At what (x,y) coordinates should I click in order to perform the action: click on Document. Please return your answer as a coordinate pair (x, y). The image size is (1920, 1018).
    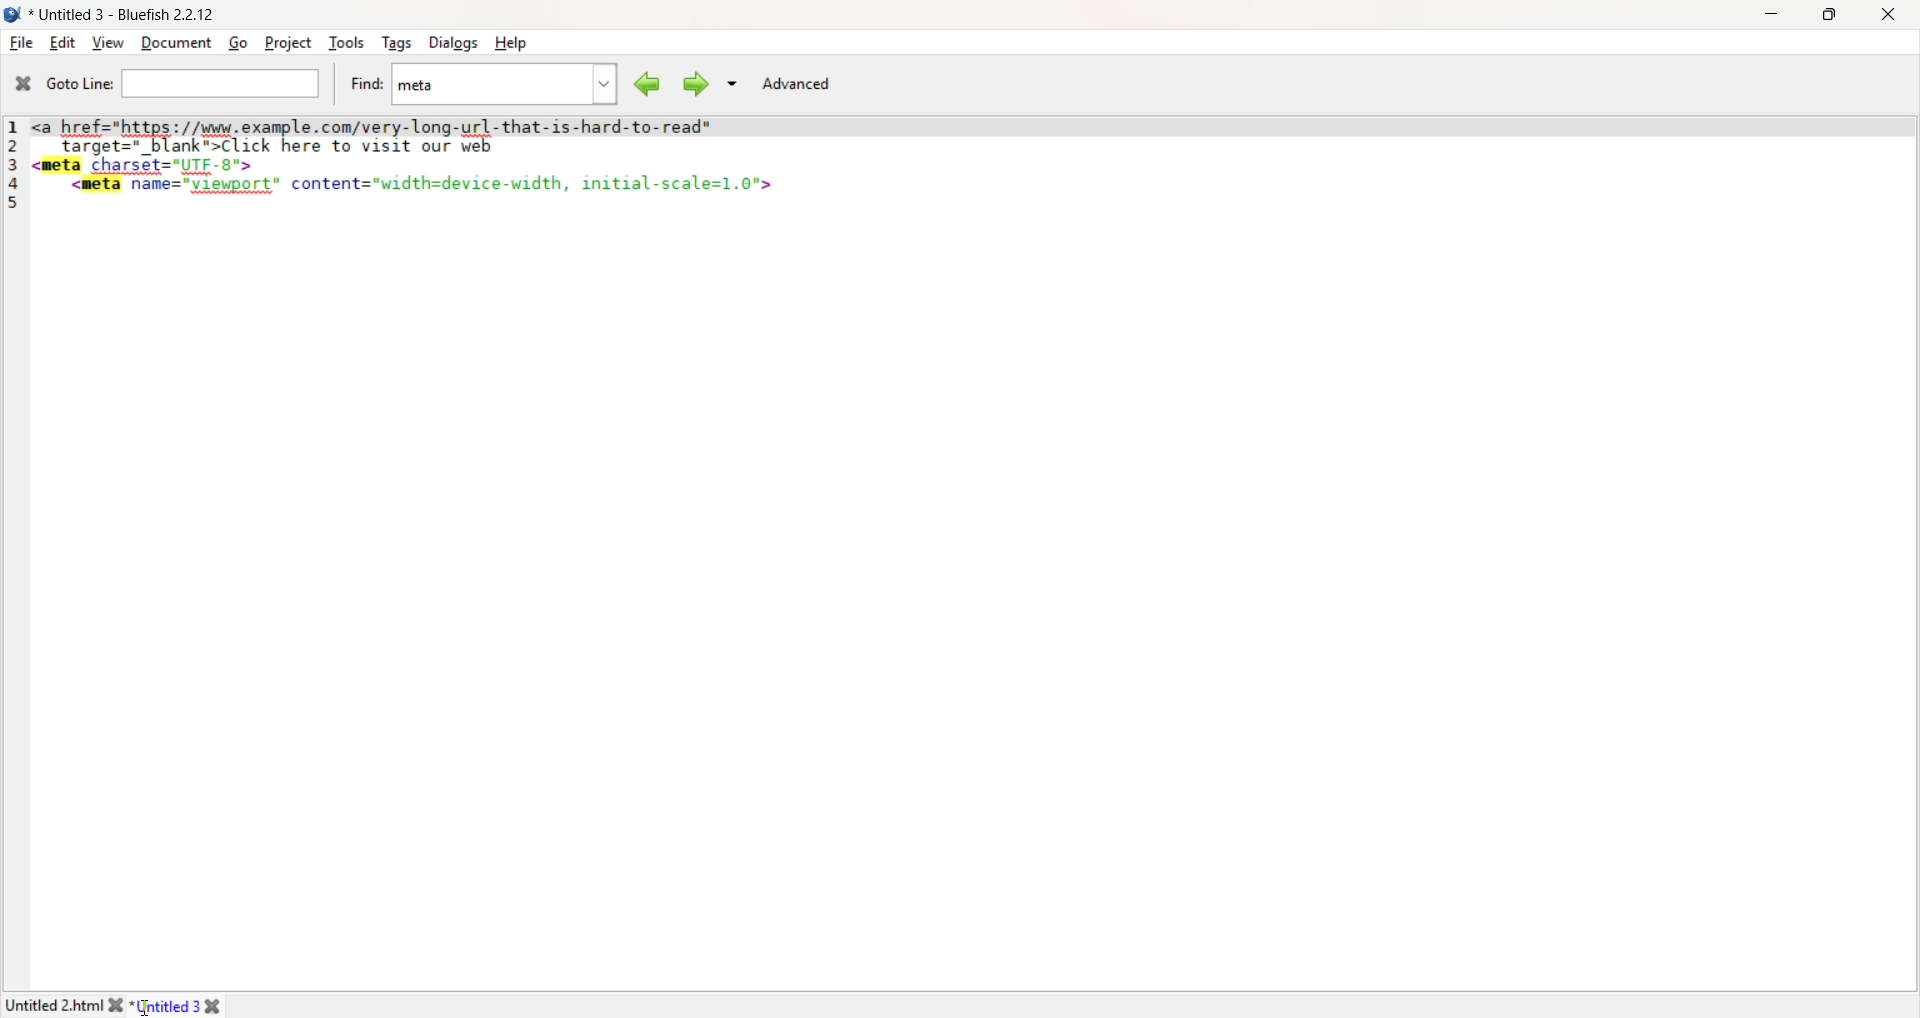
    Looking at the image, I should click on (175, 44).